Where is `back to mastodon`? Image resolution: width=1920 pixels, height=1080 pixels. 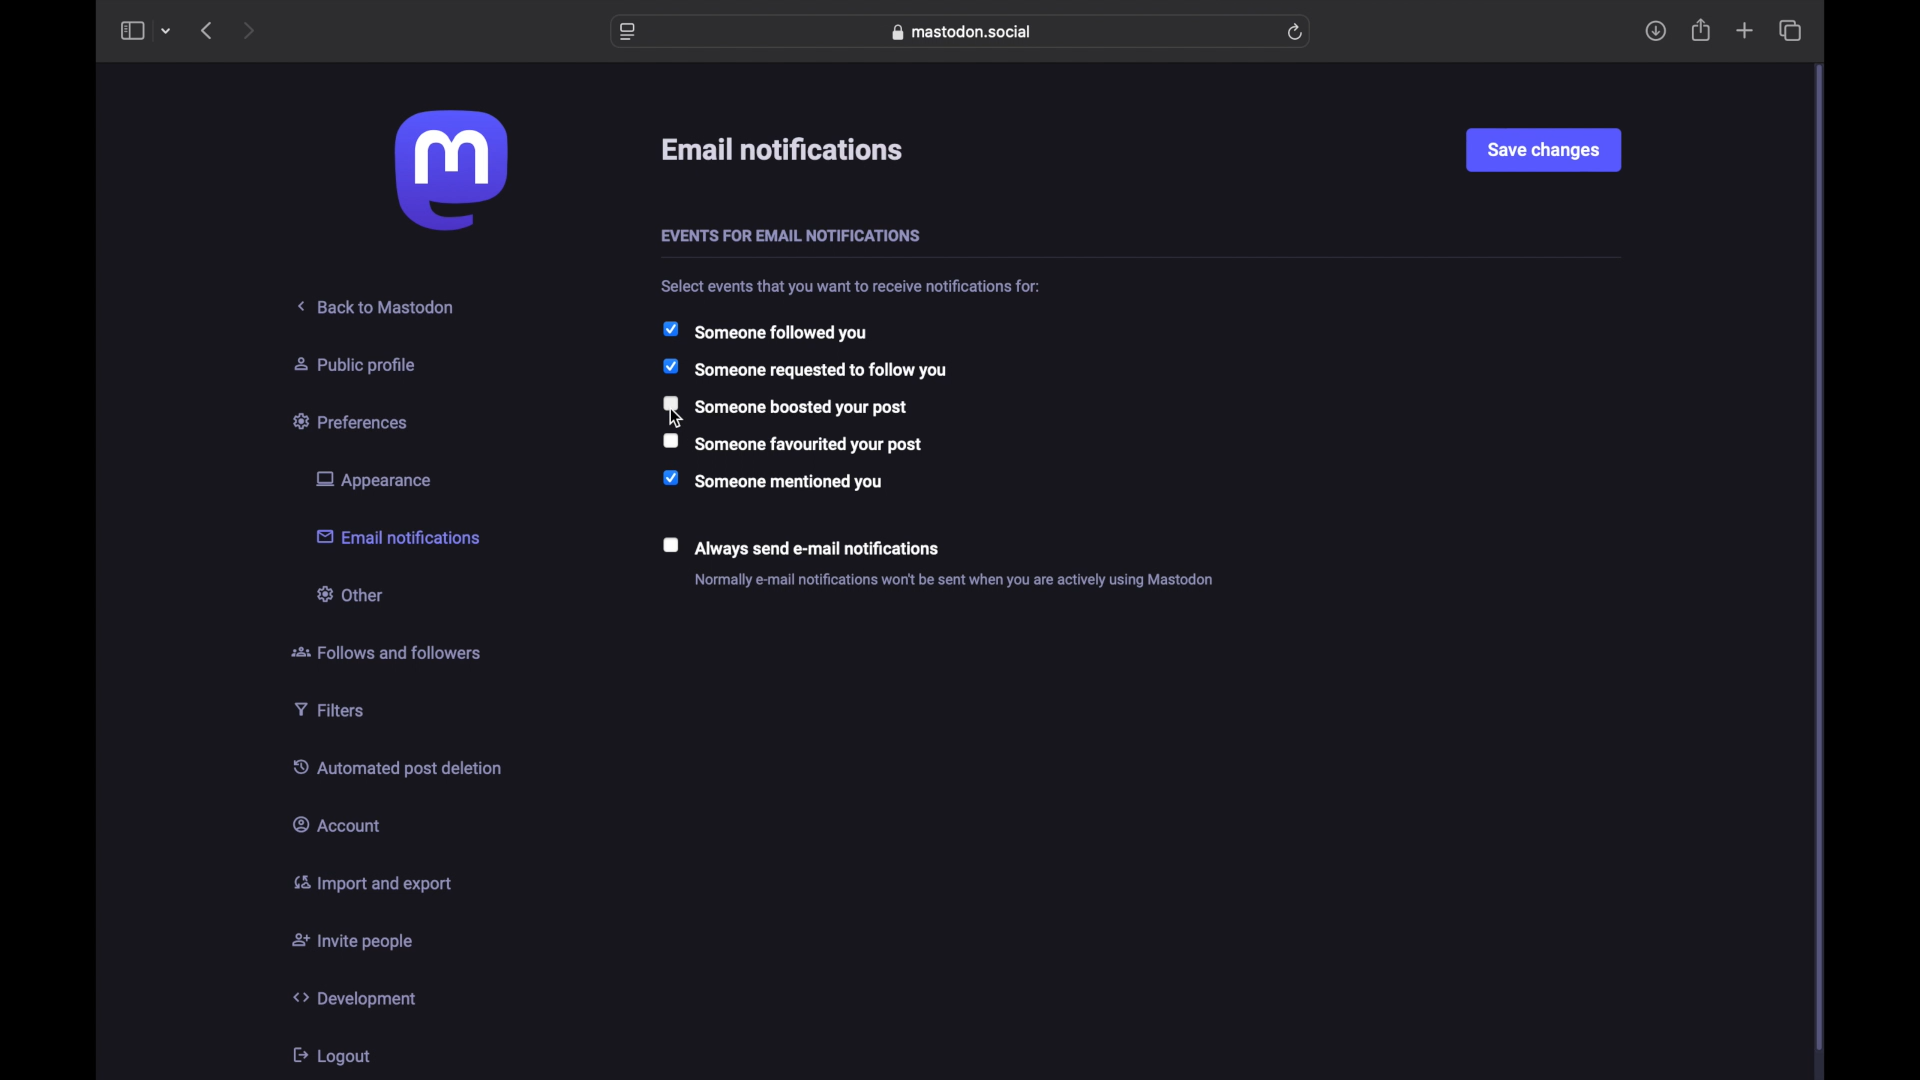
back to mastodon is located at coordinates (377, 306).